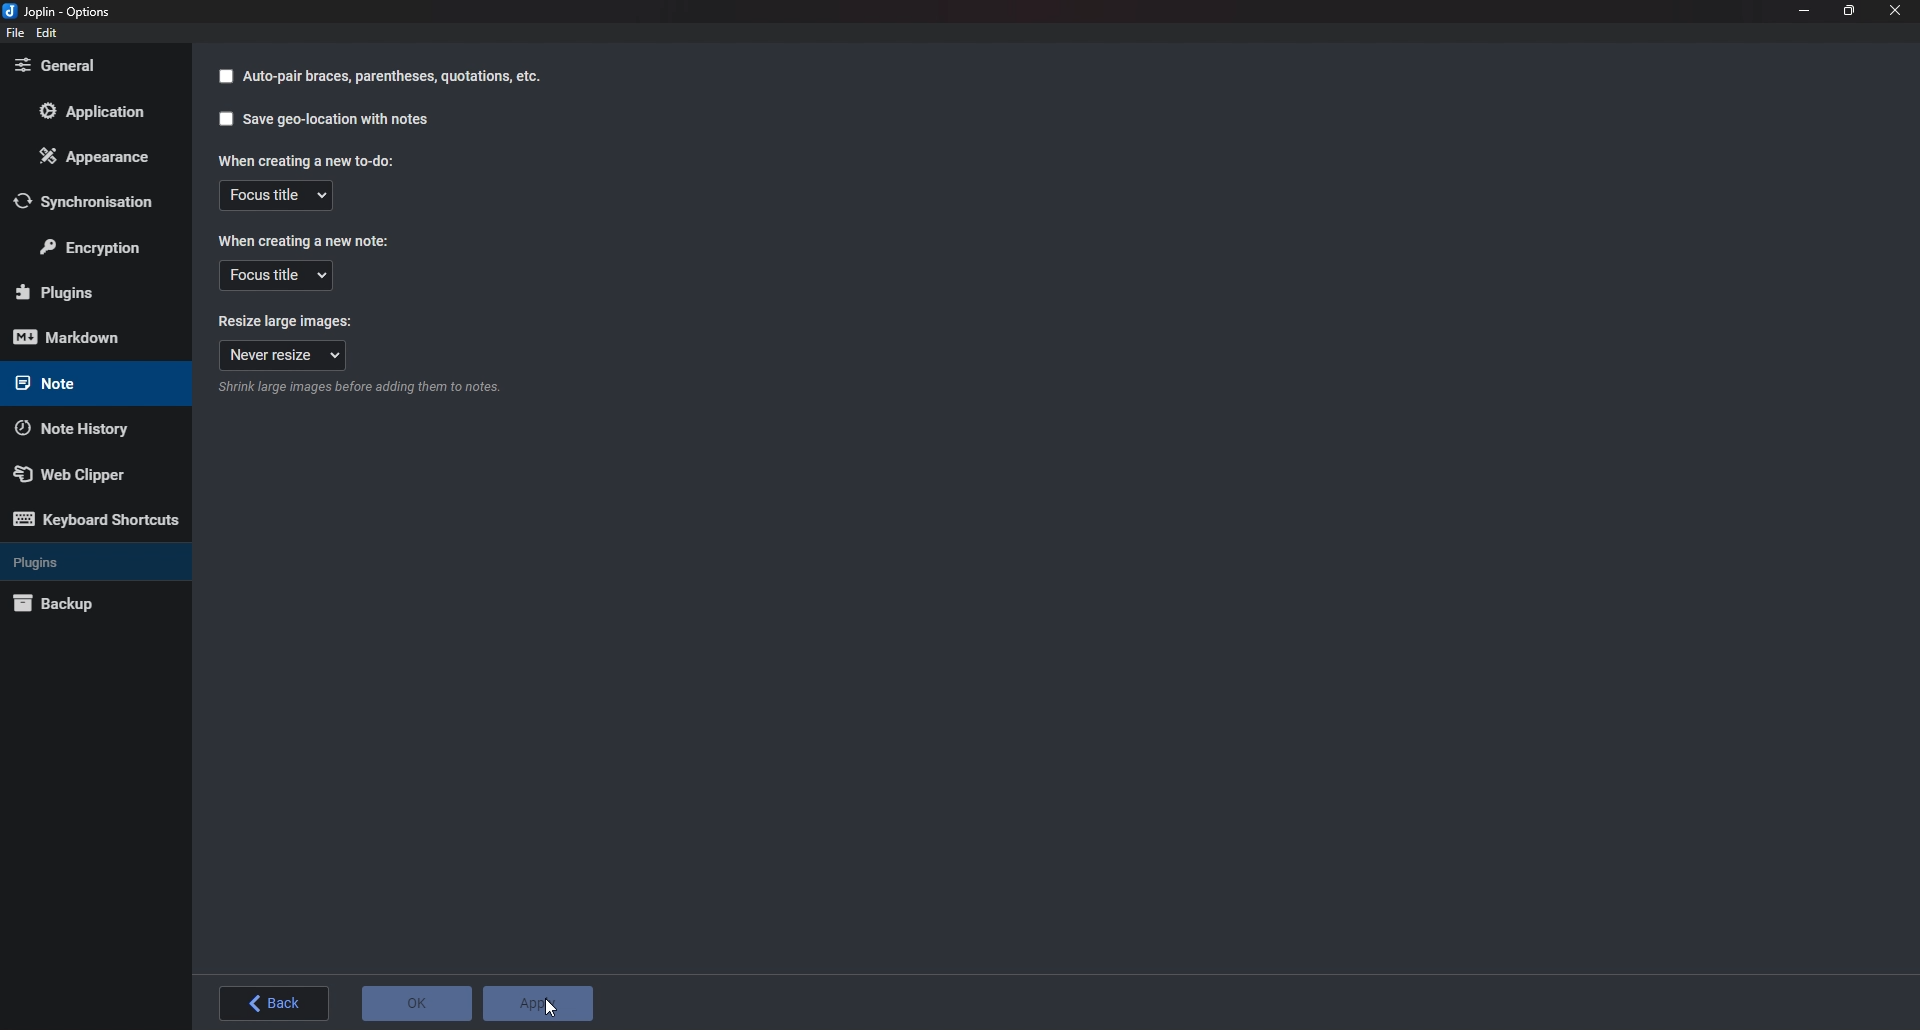  What do you see at coordinates (96, 245) in the screenshot?
I see `Encryption` at bounding box center [96, 245].